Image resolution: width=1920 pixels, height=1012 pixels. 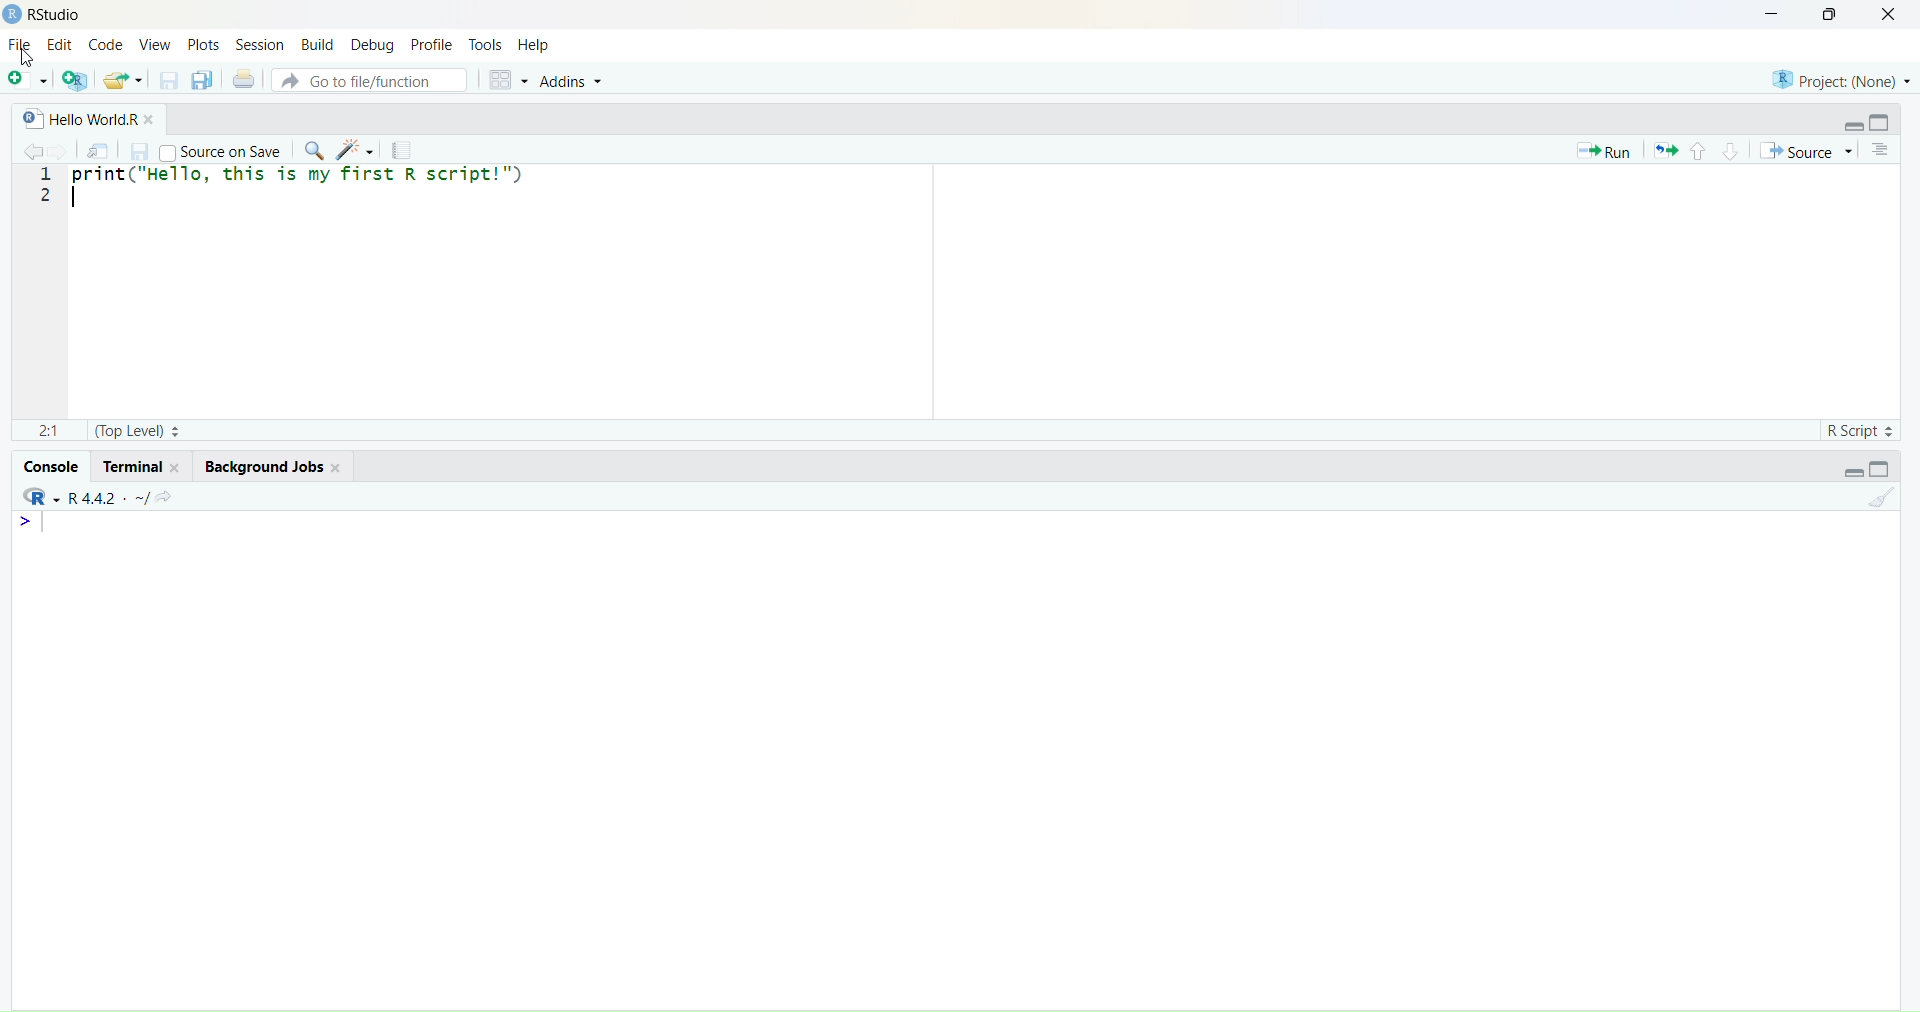 I want to click on Addins, so click(x=573, y=81).